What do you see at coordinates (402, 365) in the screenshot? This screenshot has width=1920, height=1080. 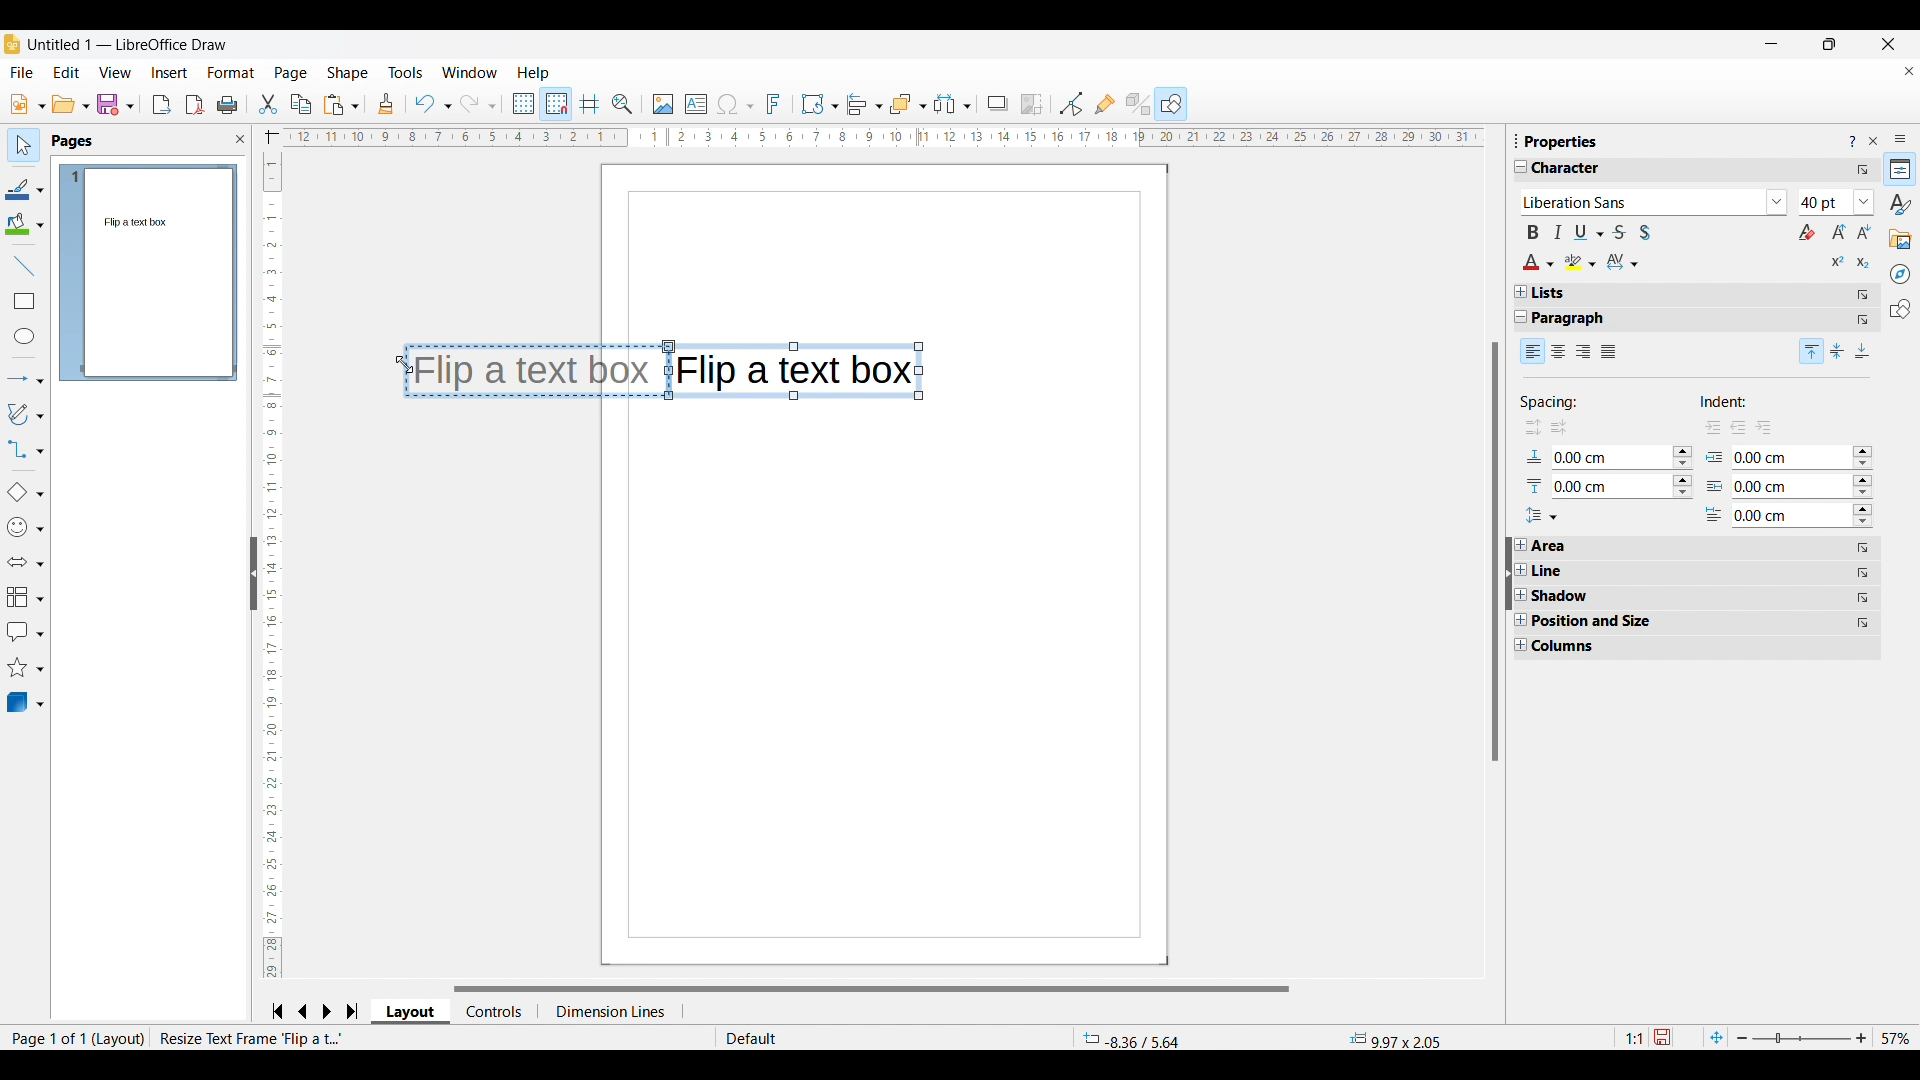 I see `Cursor` at bounding box center [402, 365].